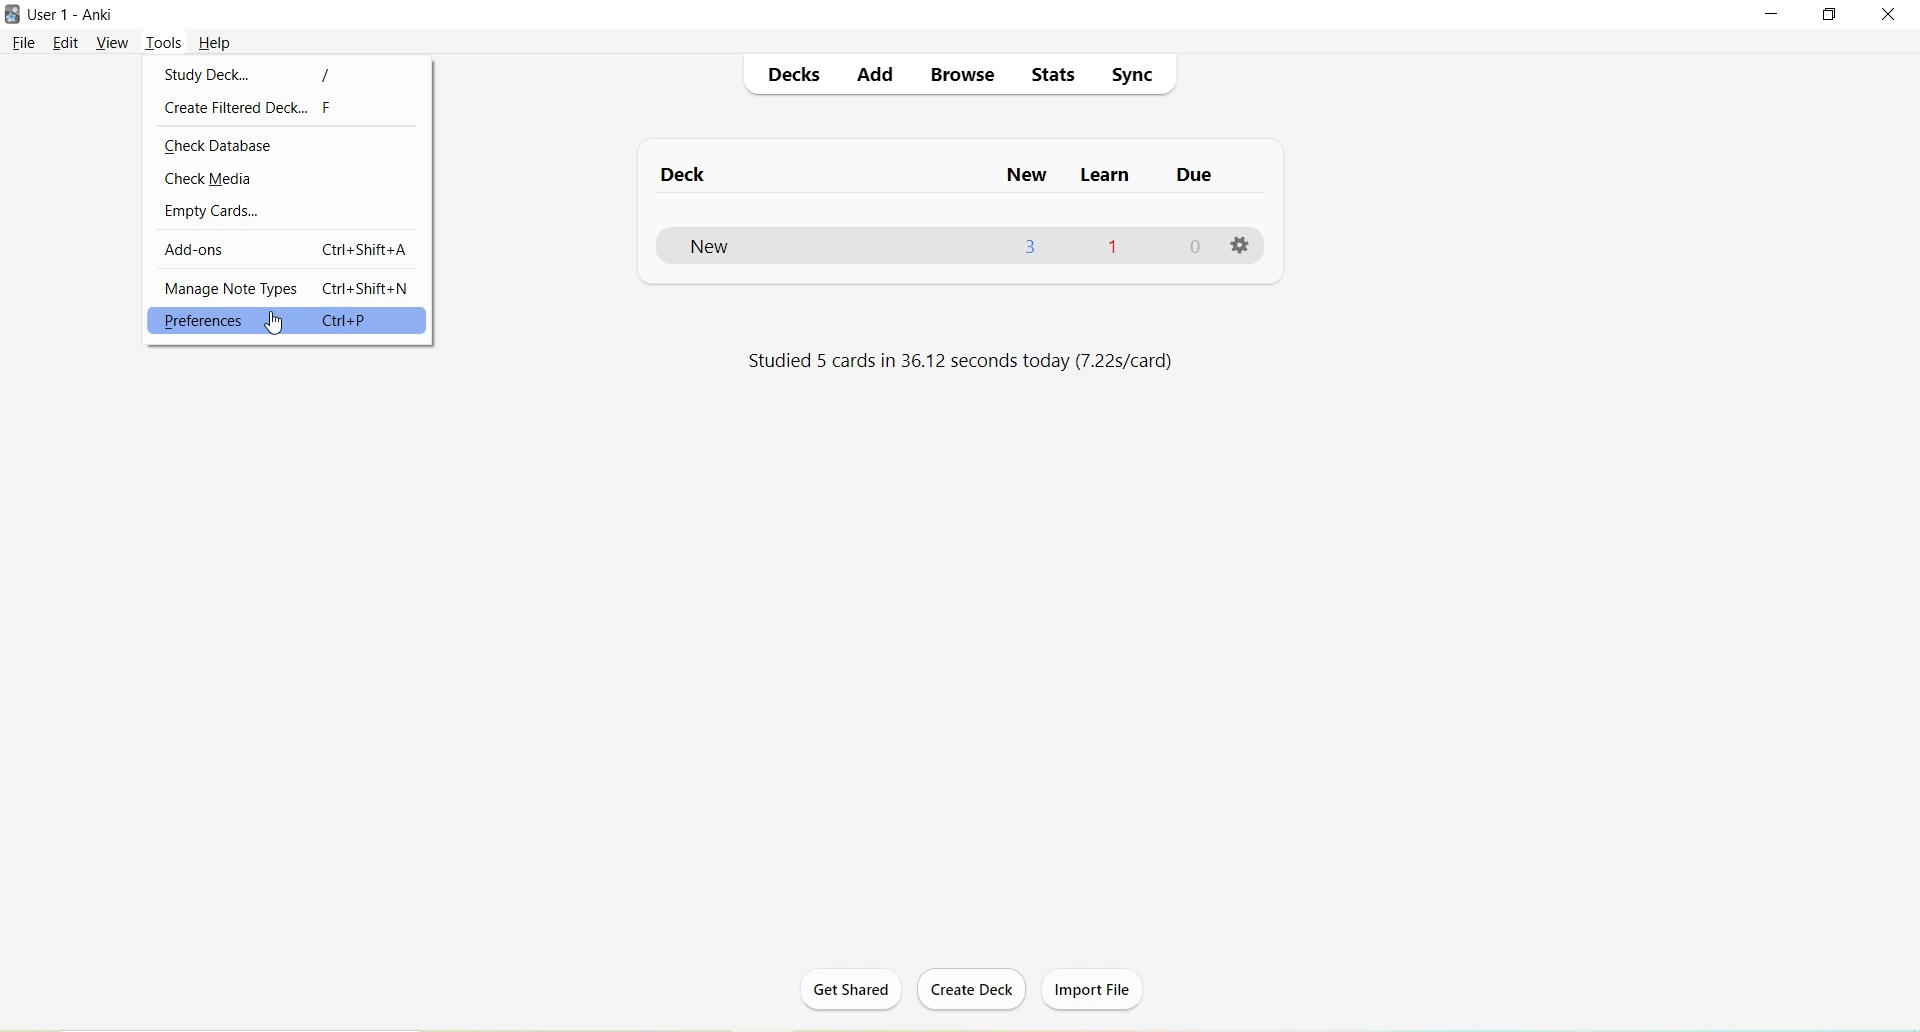  I want to click on Browse, so click(964, 75).